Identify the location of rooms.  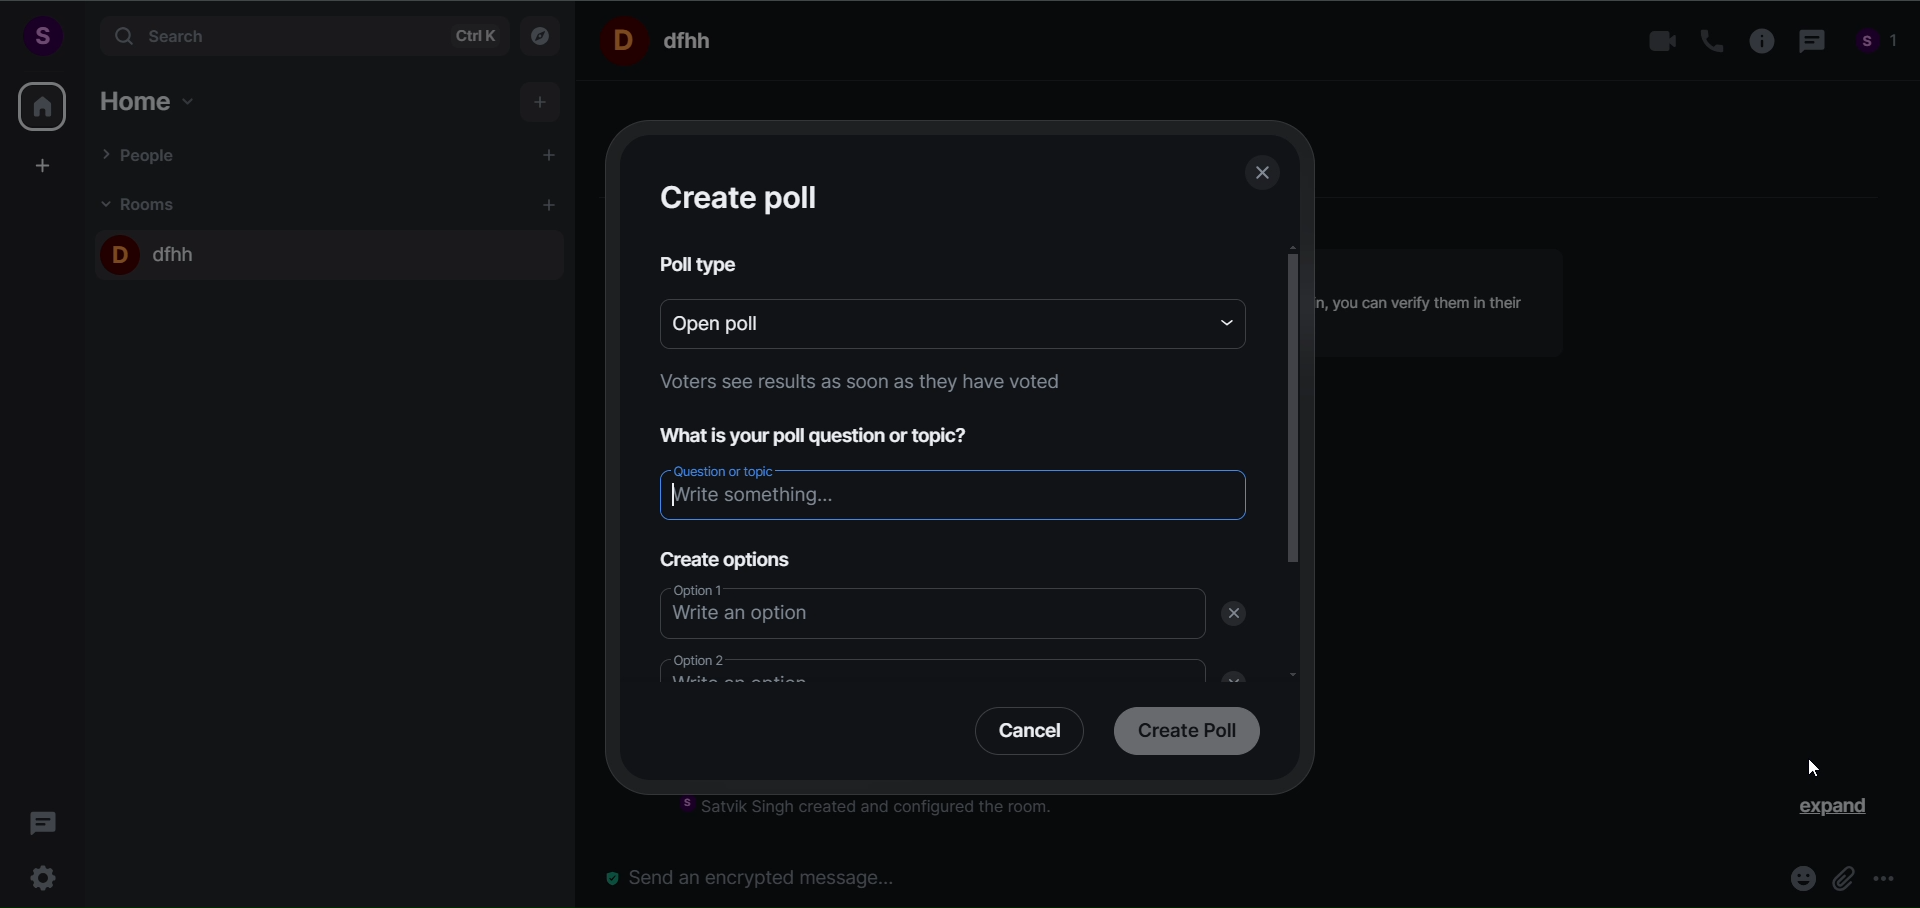
(144, 203).